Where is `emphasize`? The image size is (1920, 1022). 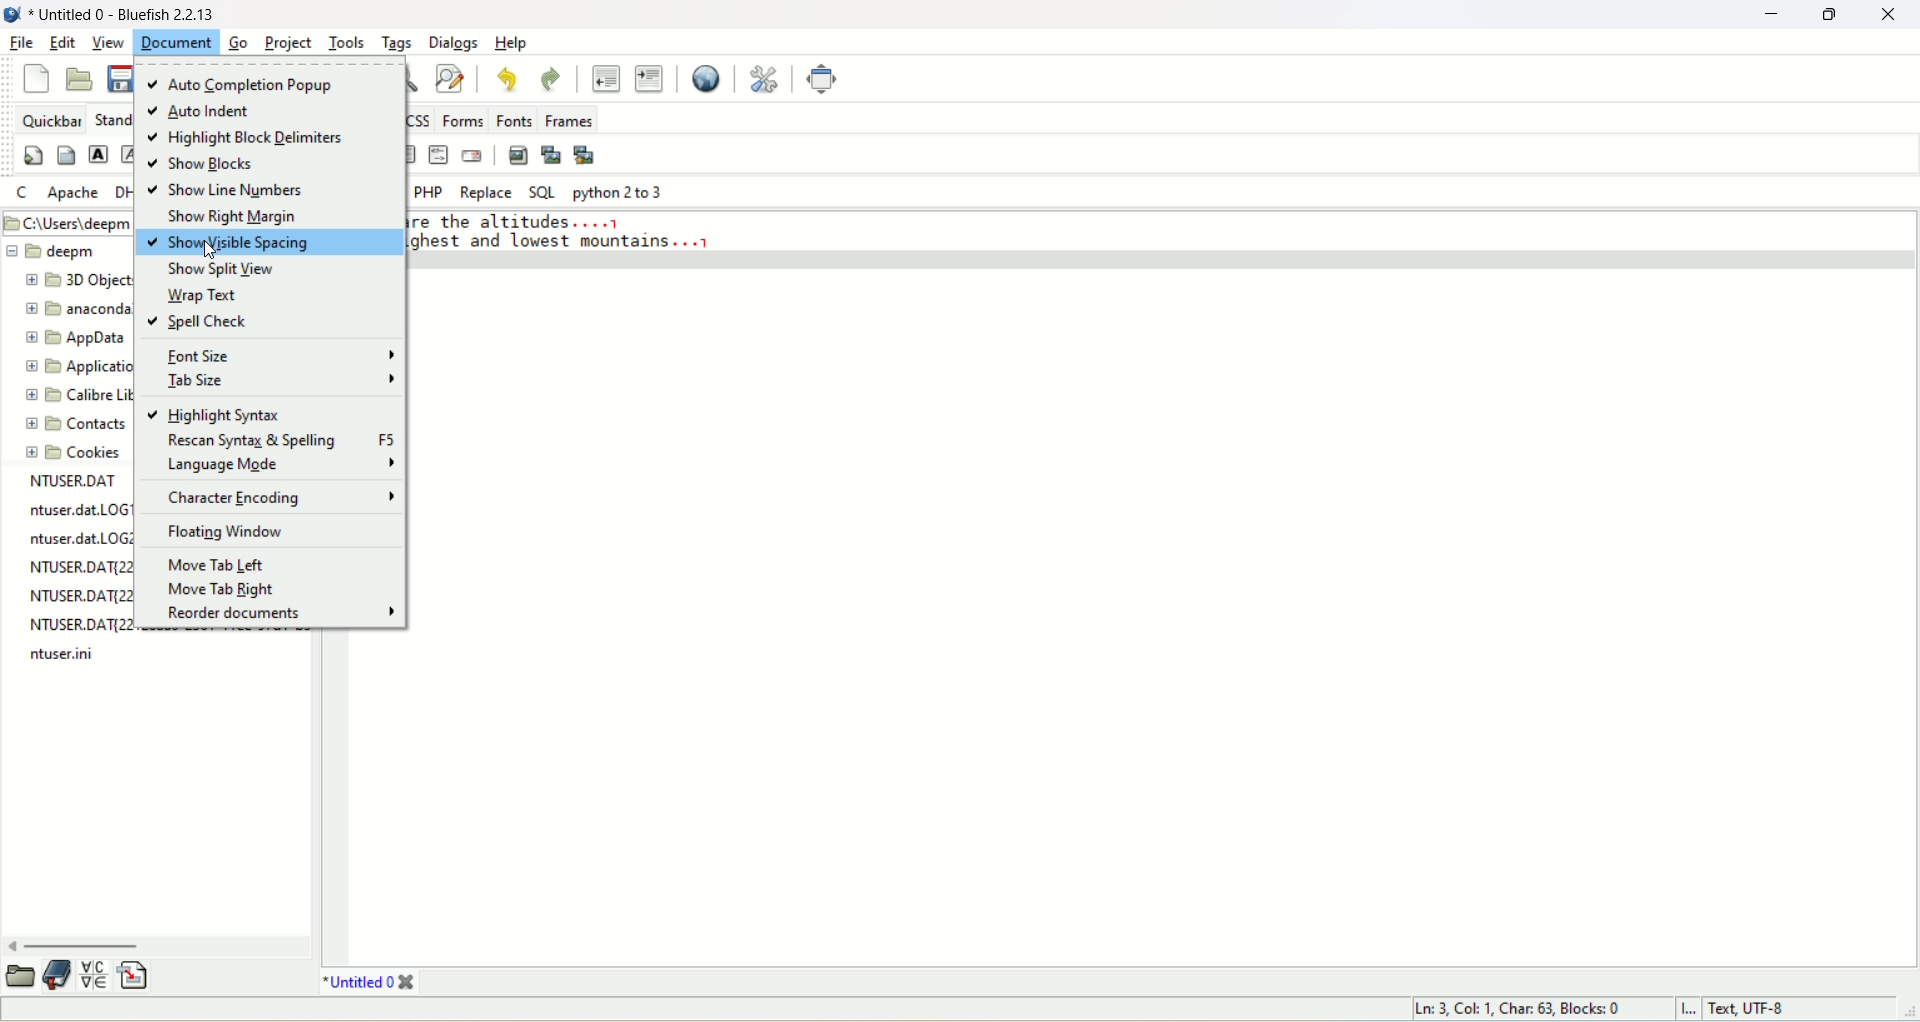
emphasize is located at coordinates (127, 156).